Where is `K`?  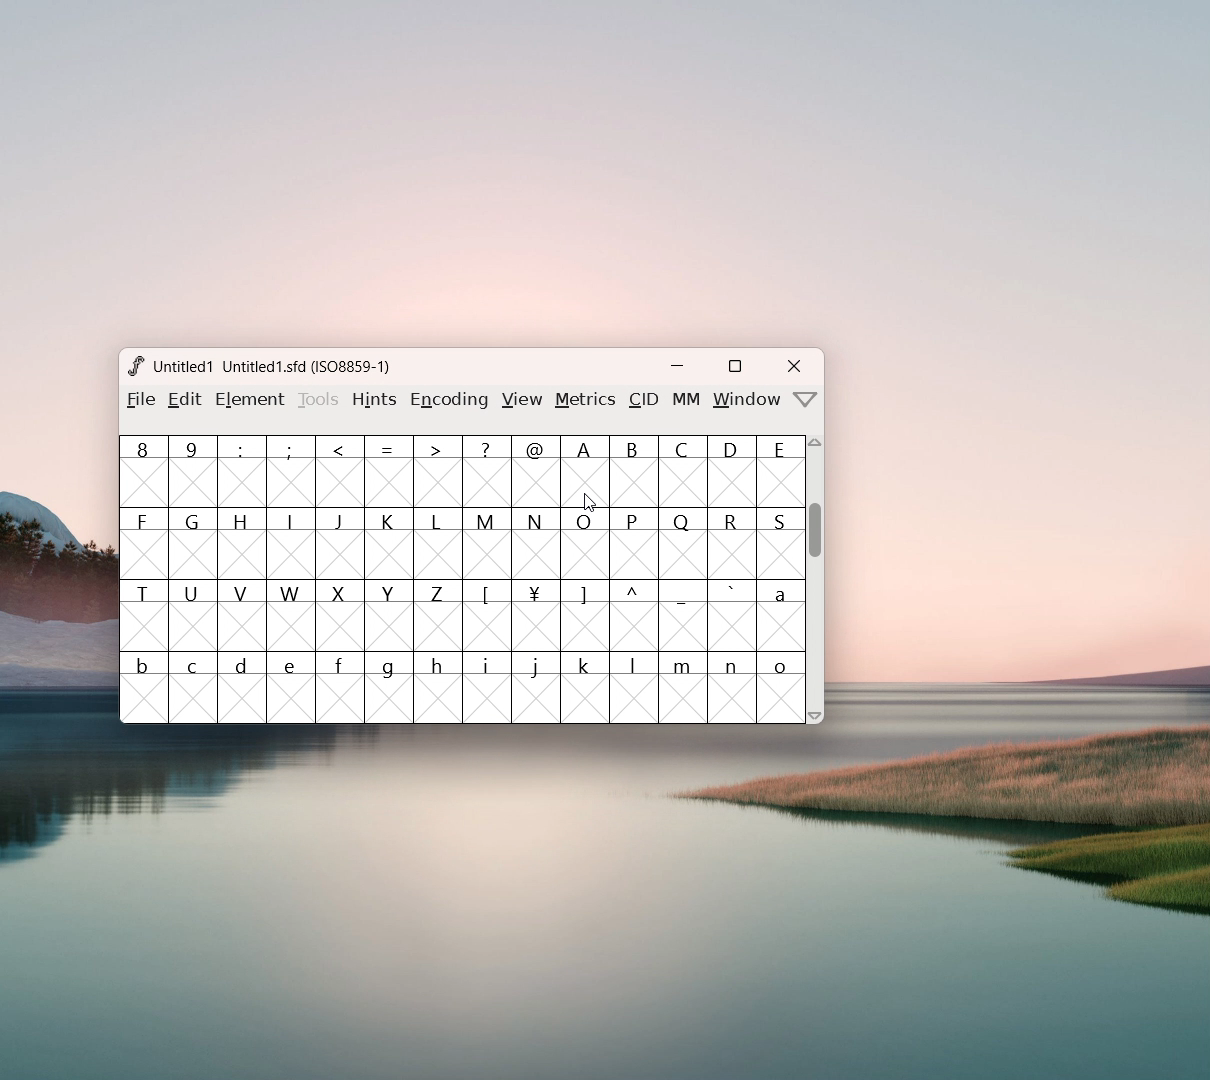 K is located at coordinates (390, 543).